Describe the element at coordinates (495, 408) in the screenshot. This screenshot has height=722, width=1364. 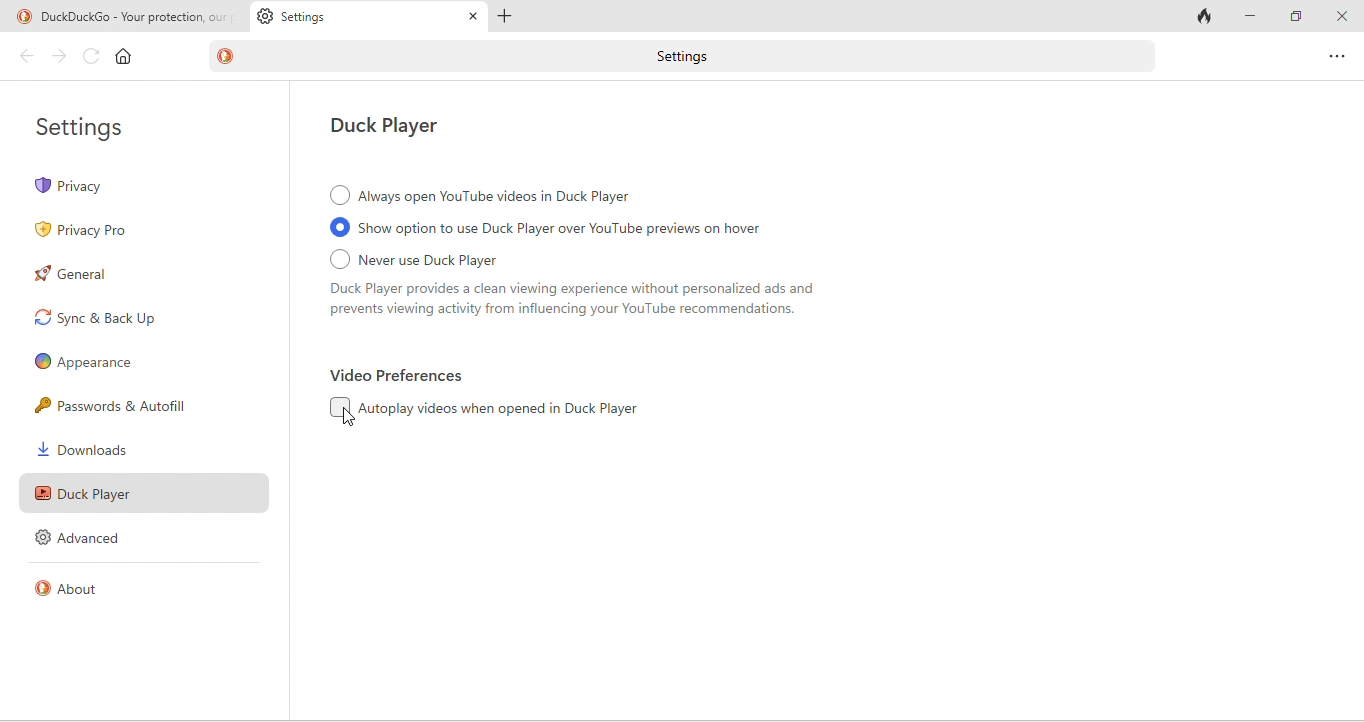
I see `disabled auto play` at that location.